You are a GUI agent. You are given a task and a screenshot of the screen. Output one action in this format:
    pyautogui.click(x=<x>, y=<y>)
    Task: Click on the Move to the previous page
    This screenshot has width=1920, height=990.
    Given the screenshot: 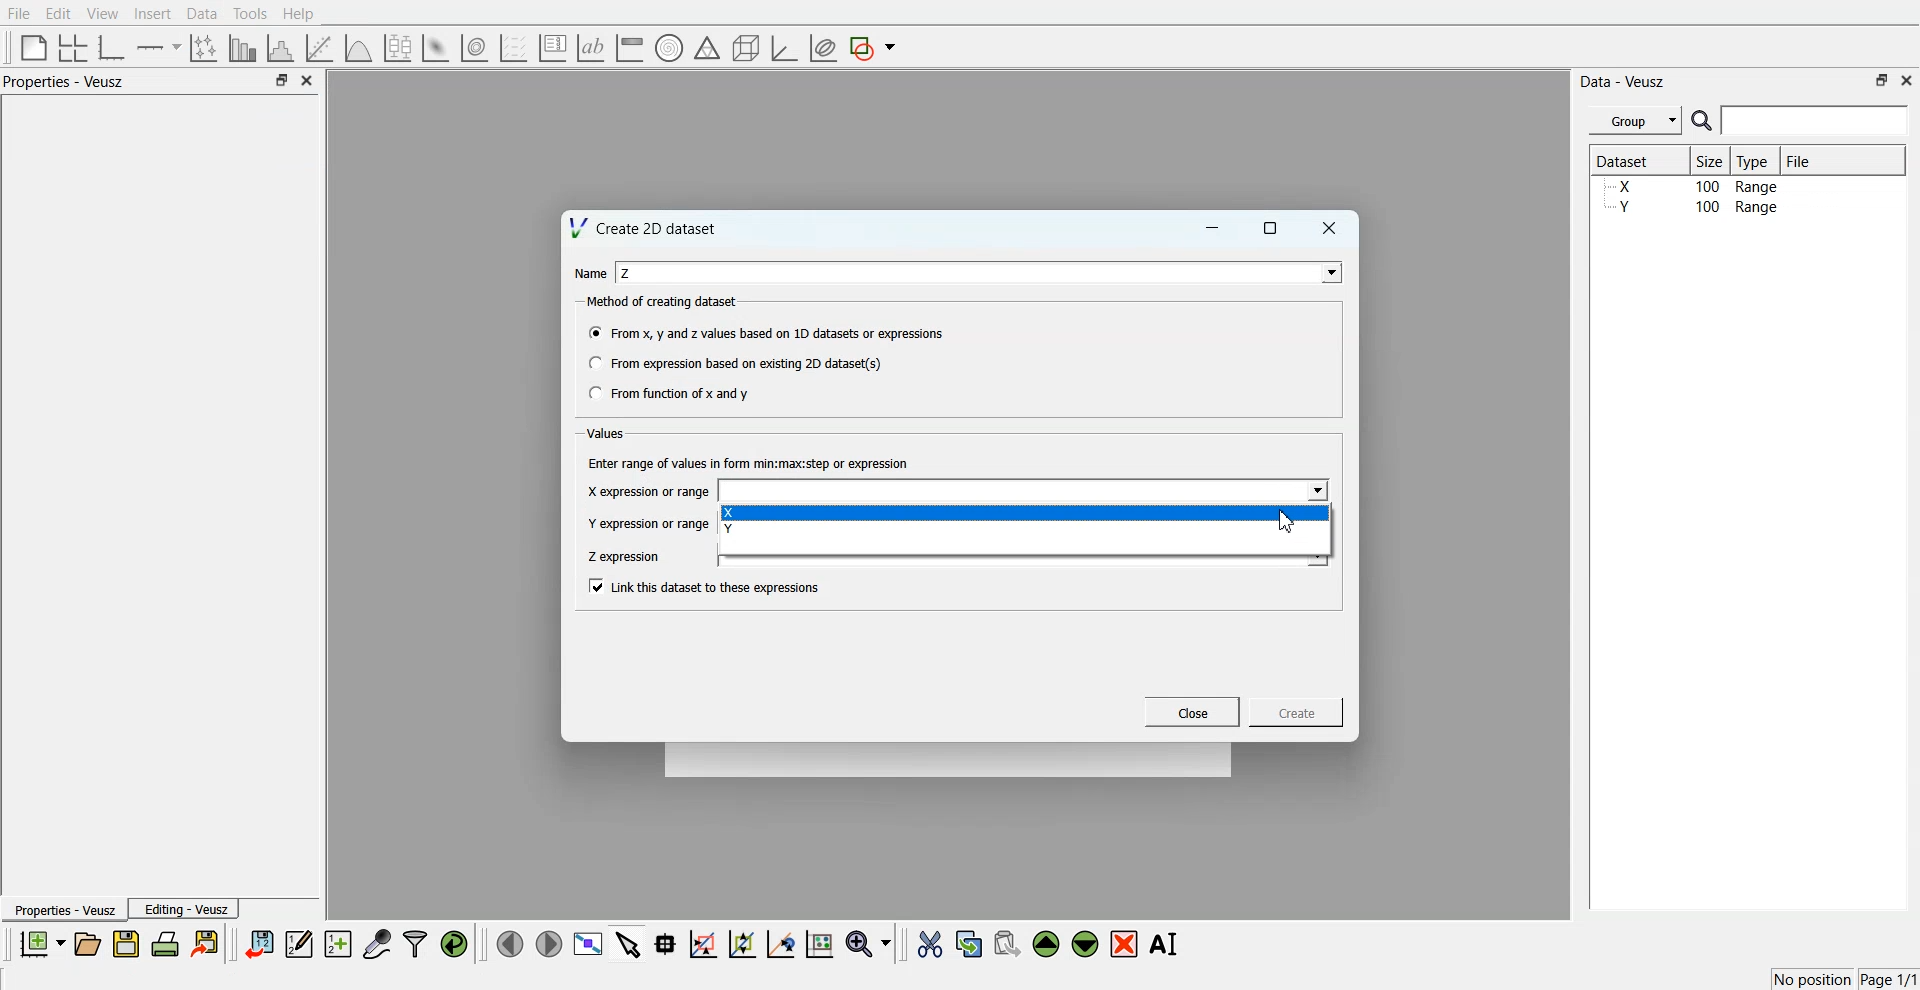 What is the action you would take?
    pyautogui.click(x=510, y=943)
    